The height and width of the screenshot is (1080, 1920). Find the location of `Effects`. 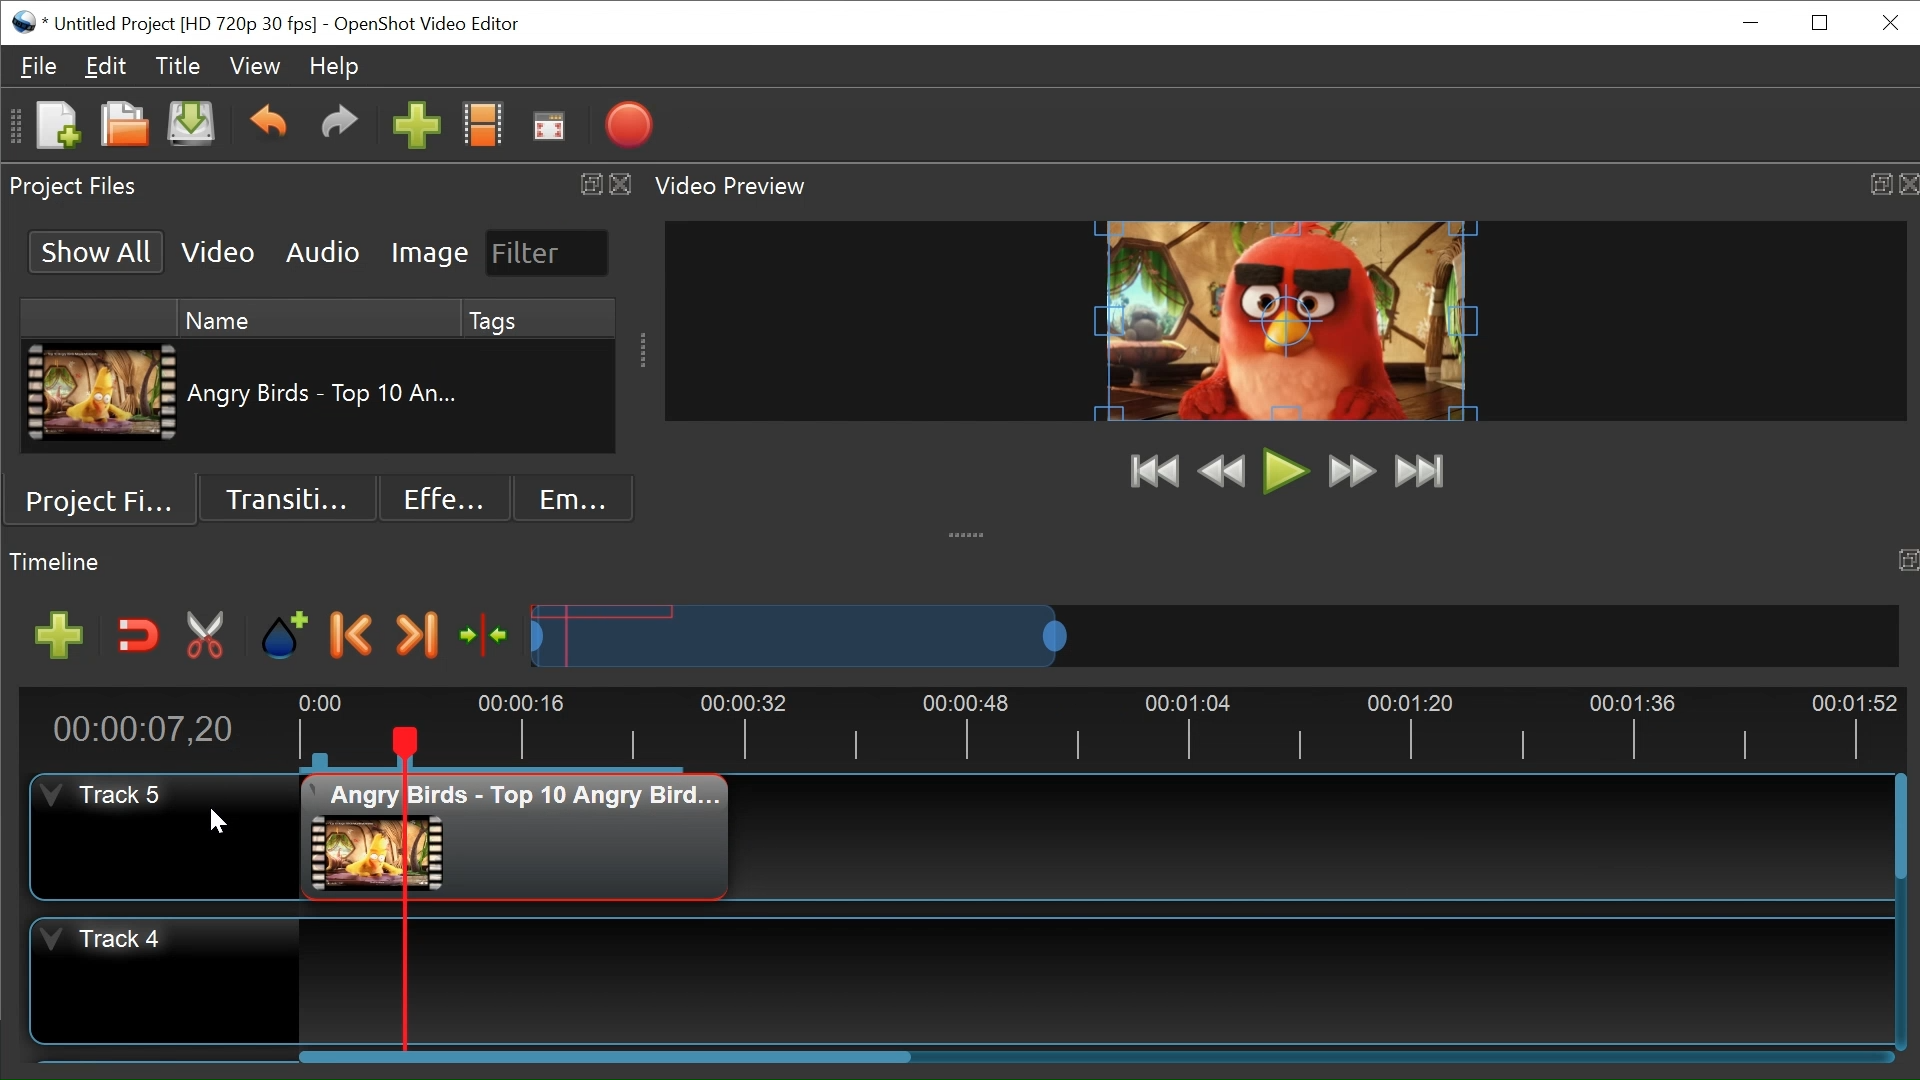

Effects is located at coordinates (436, 499).